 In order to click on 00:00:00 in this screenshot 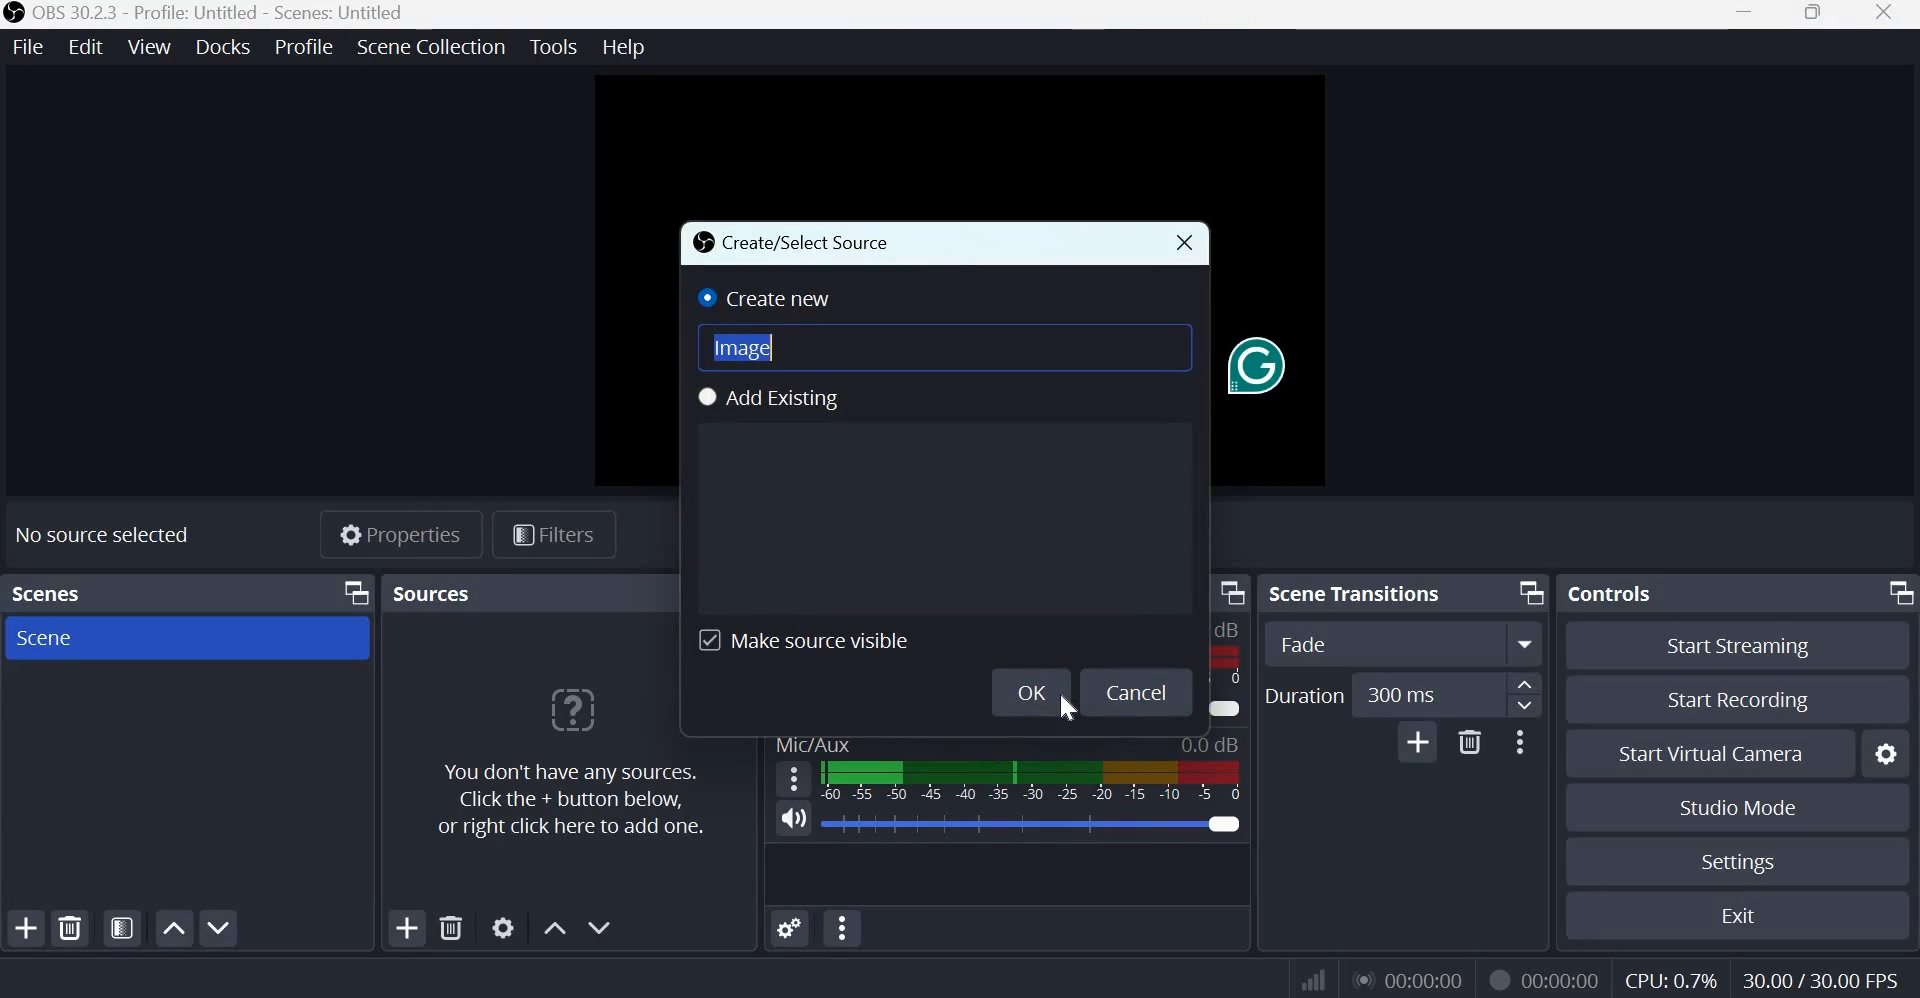, I will do `click(1413, 980)`.